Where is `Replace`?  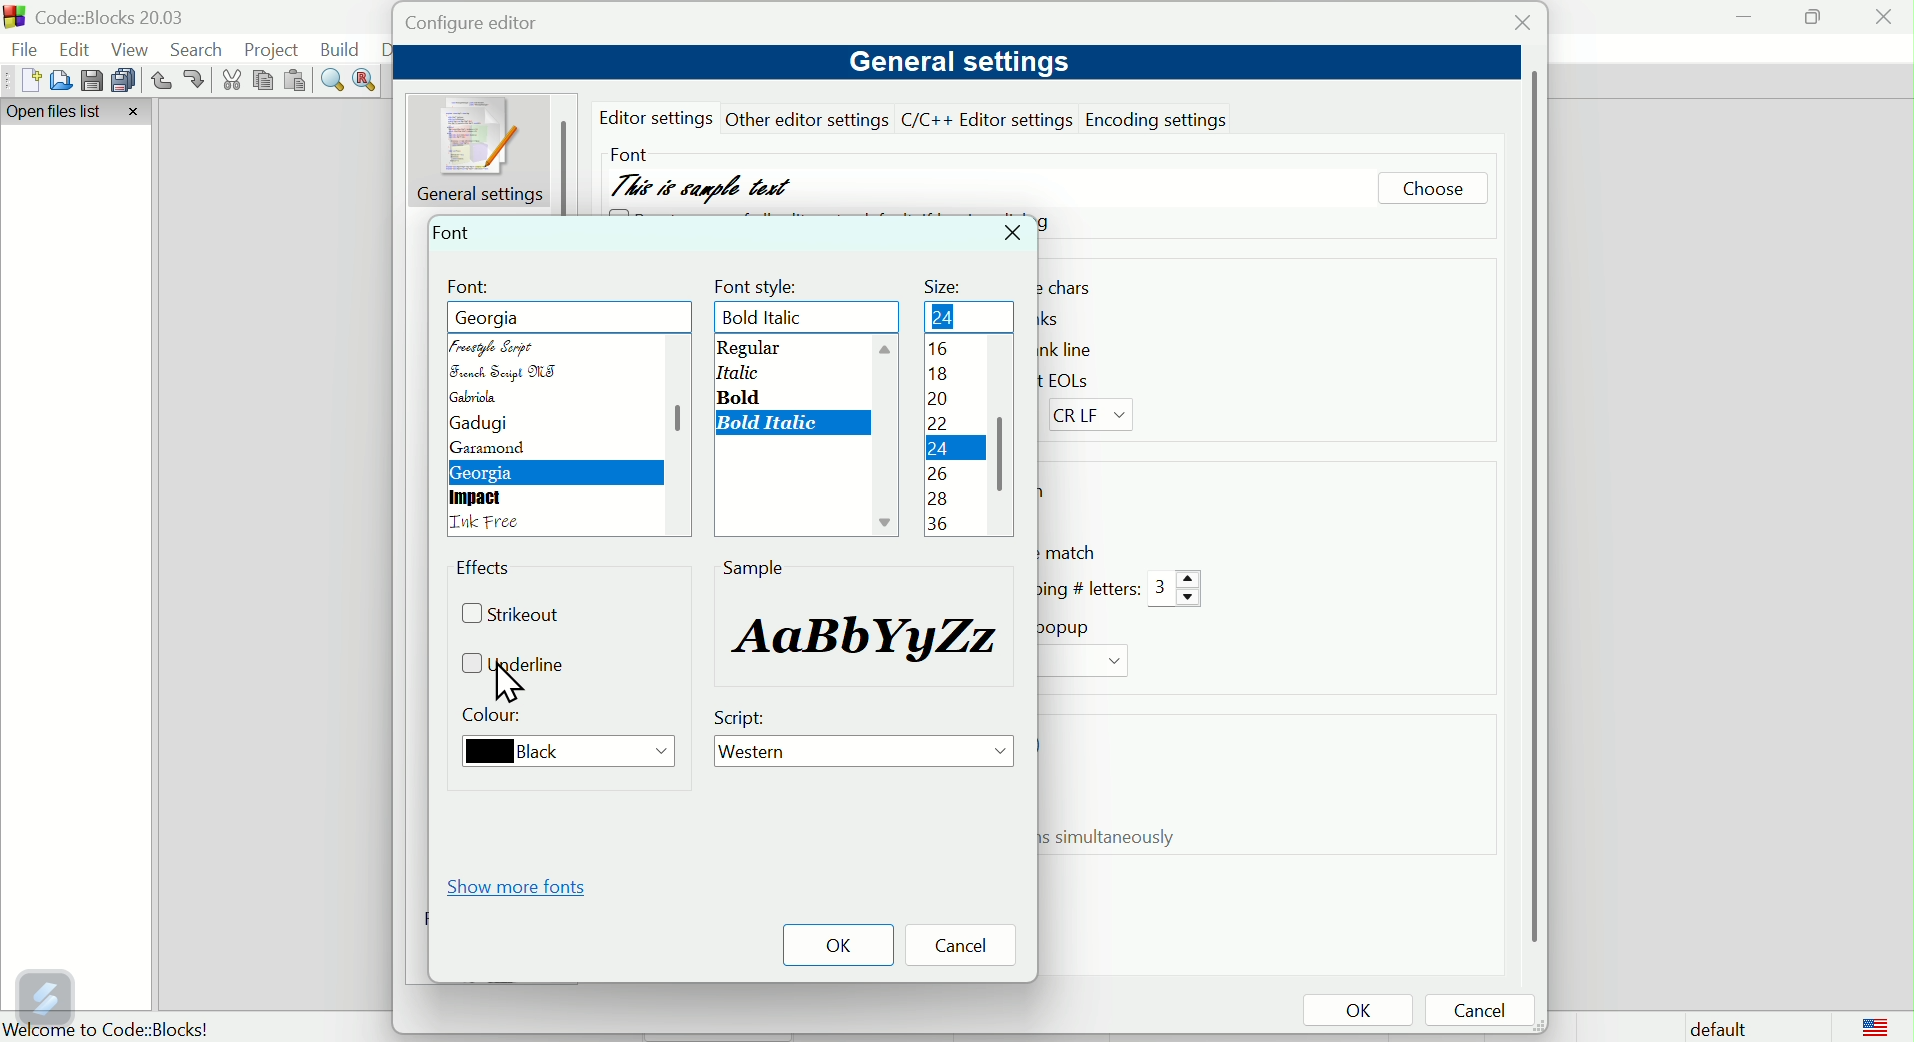 Replace is located at coordinates (367, 78).